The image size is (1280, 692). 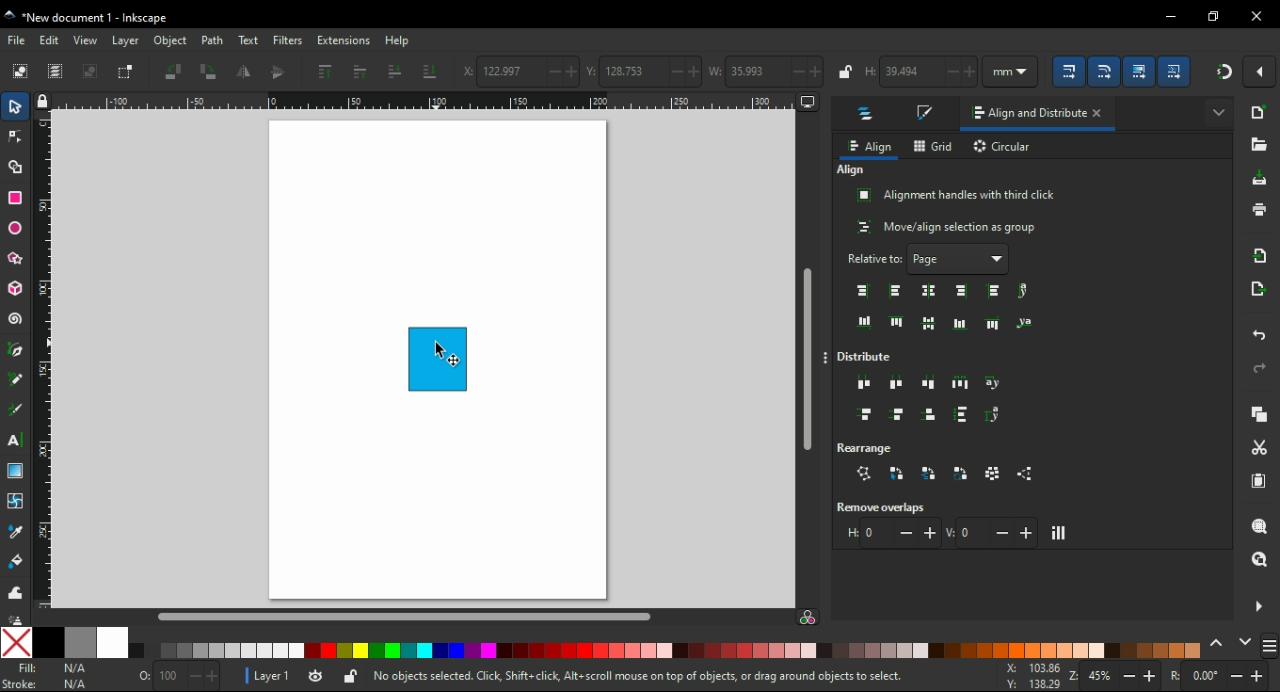 I want to click on new, so click(x=1257, y=115).